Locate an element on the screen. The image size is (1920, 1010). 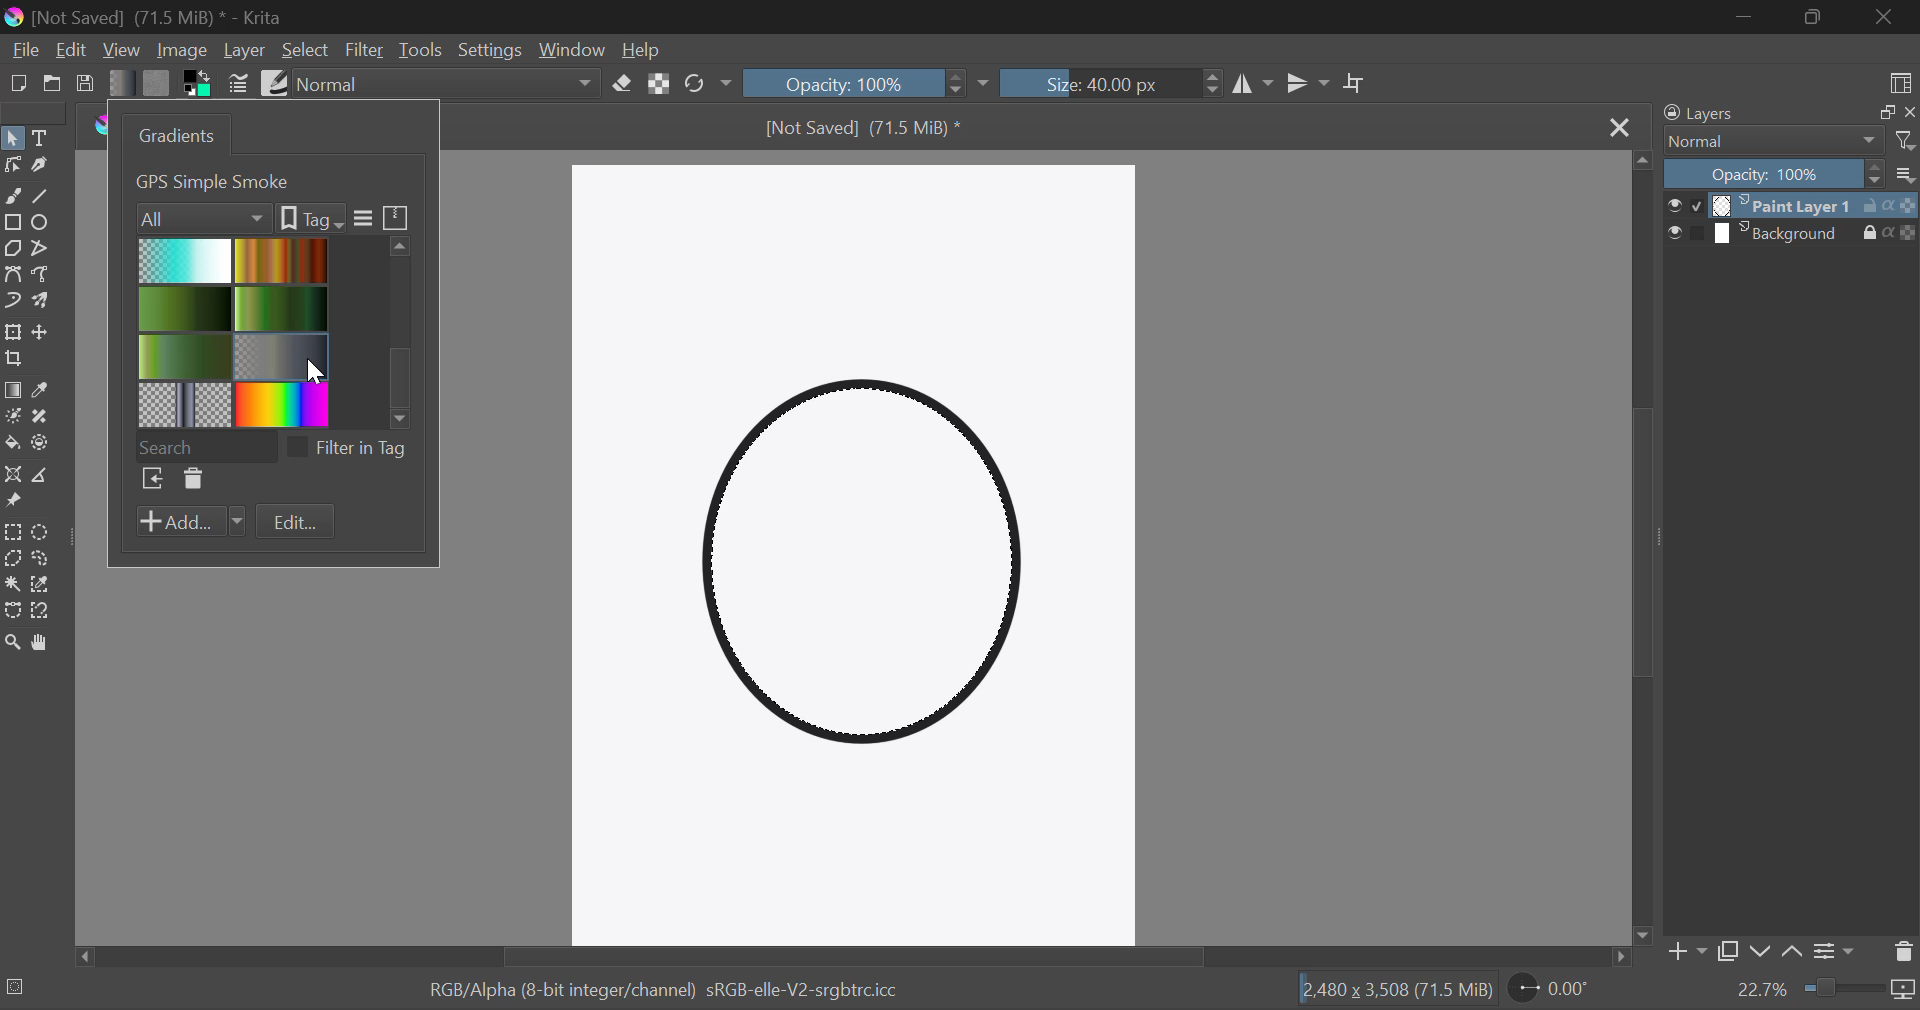
Green gradient 1 is located at coordinates (284, 310).